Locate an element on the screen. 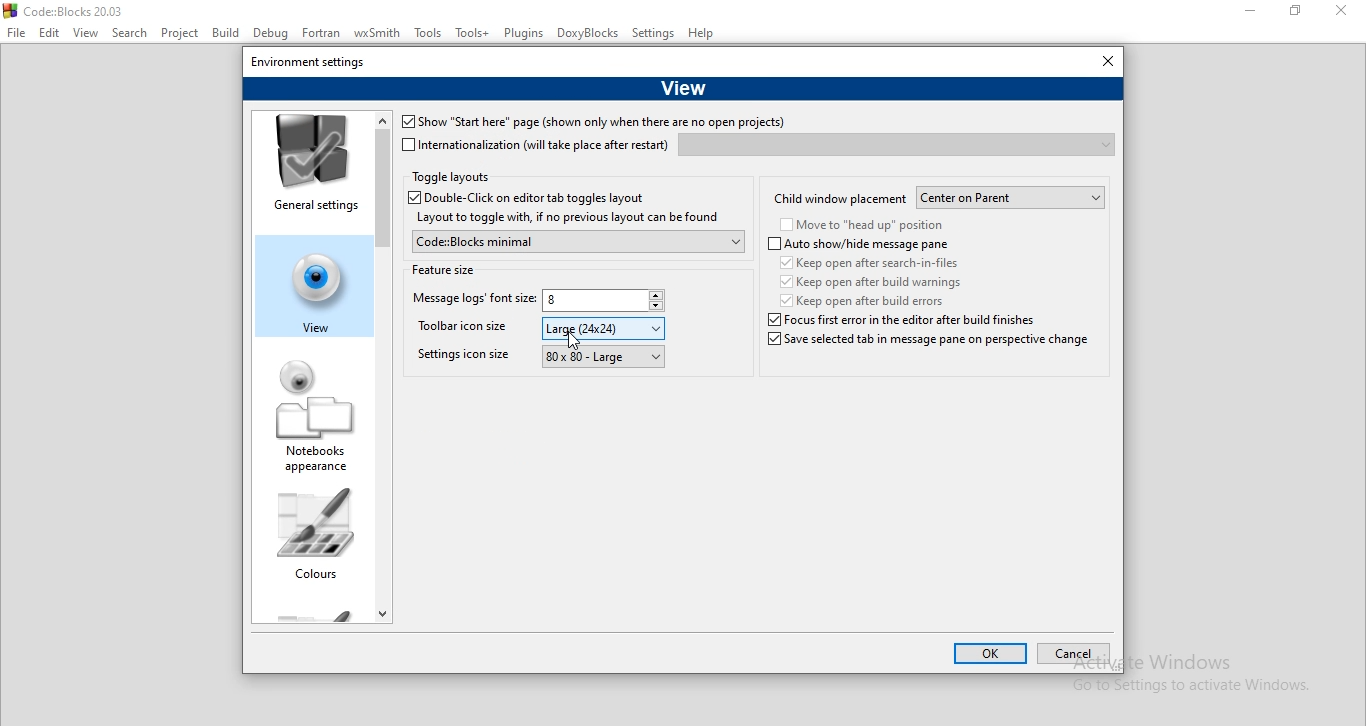  general settings is located at coordinates (312, 166).